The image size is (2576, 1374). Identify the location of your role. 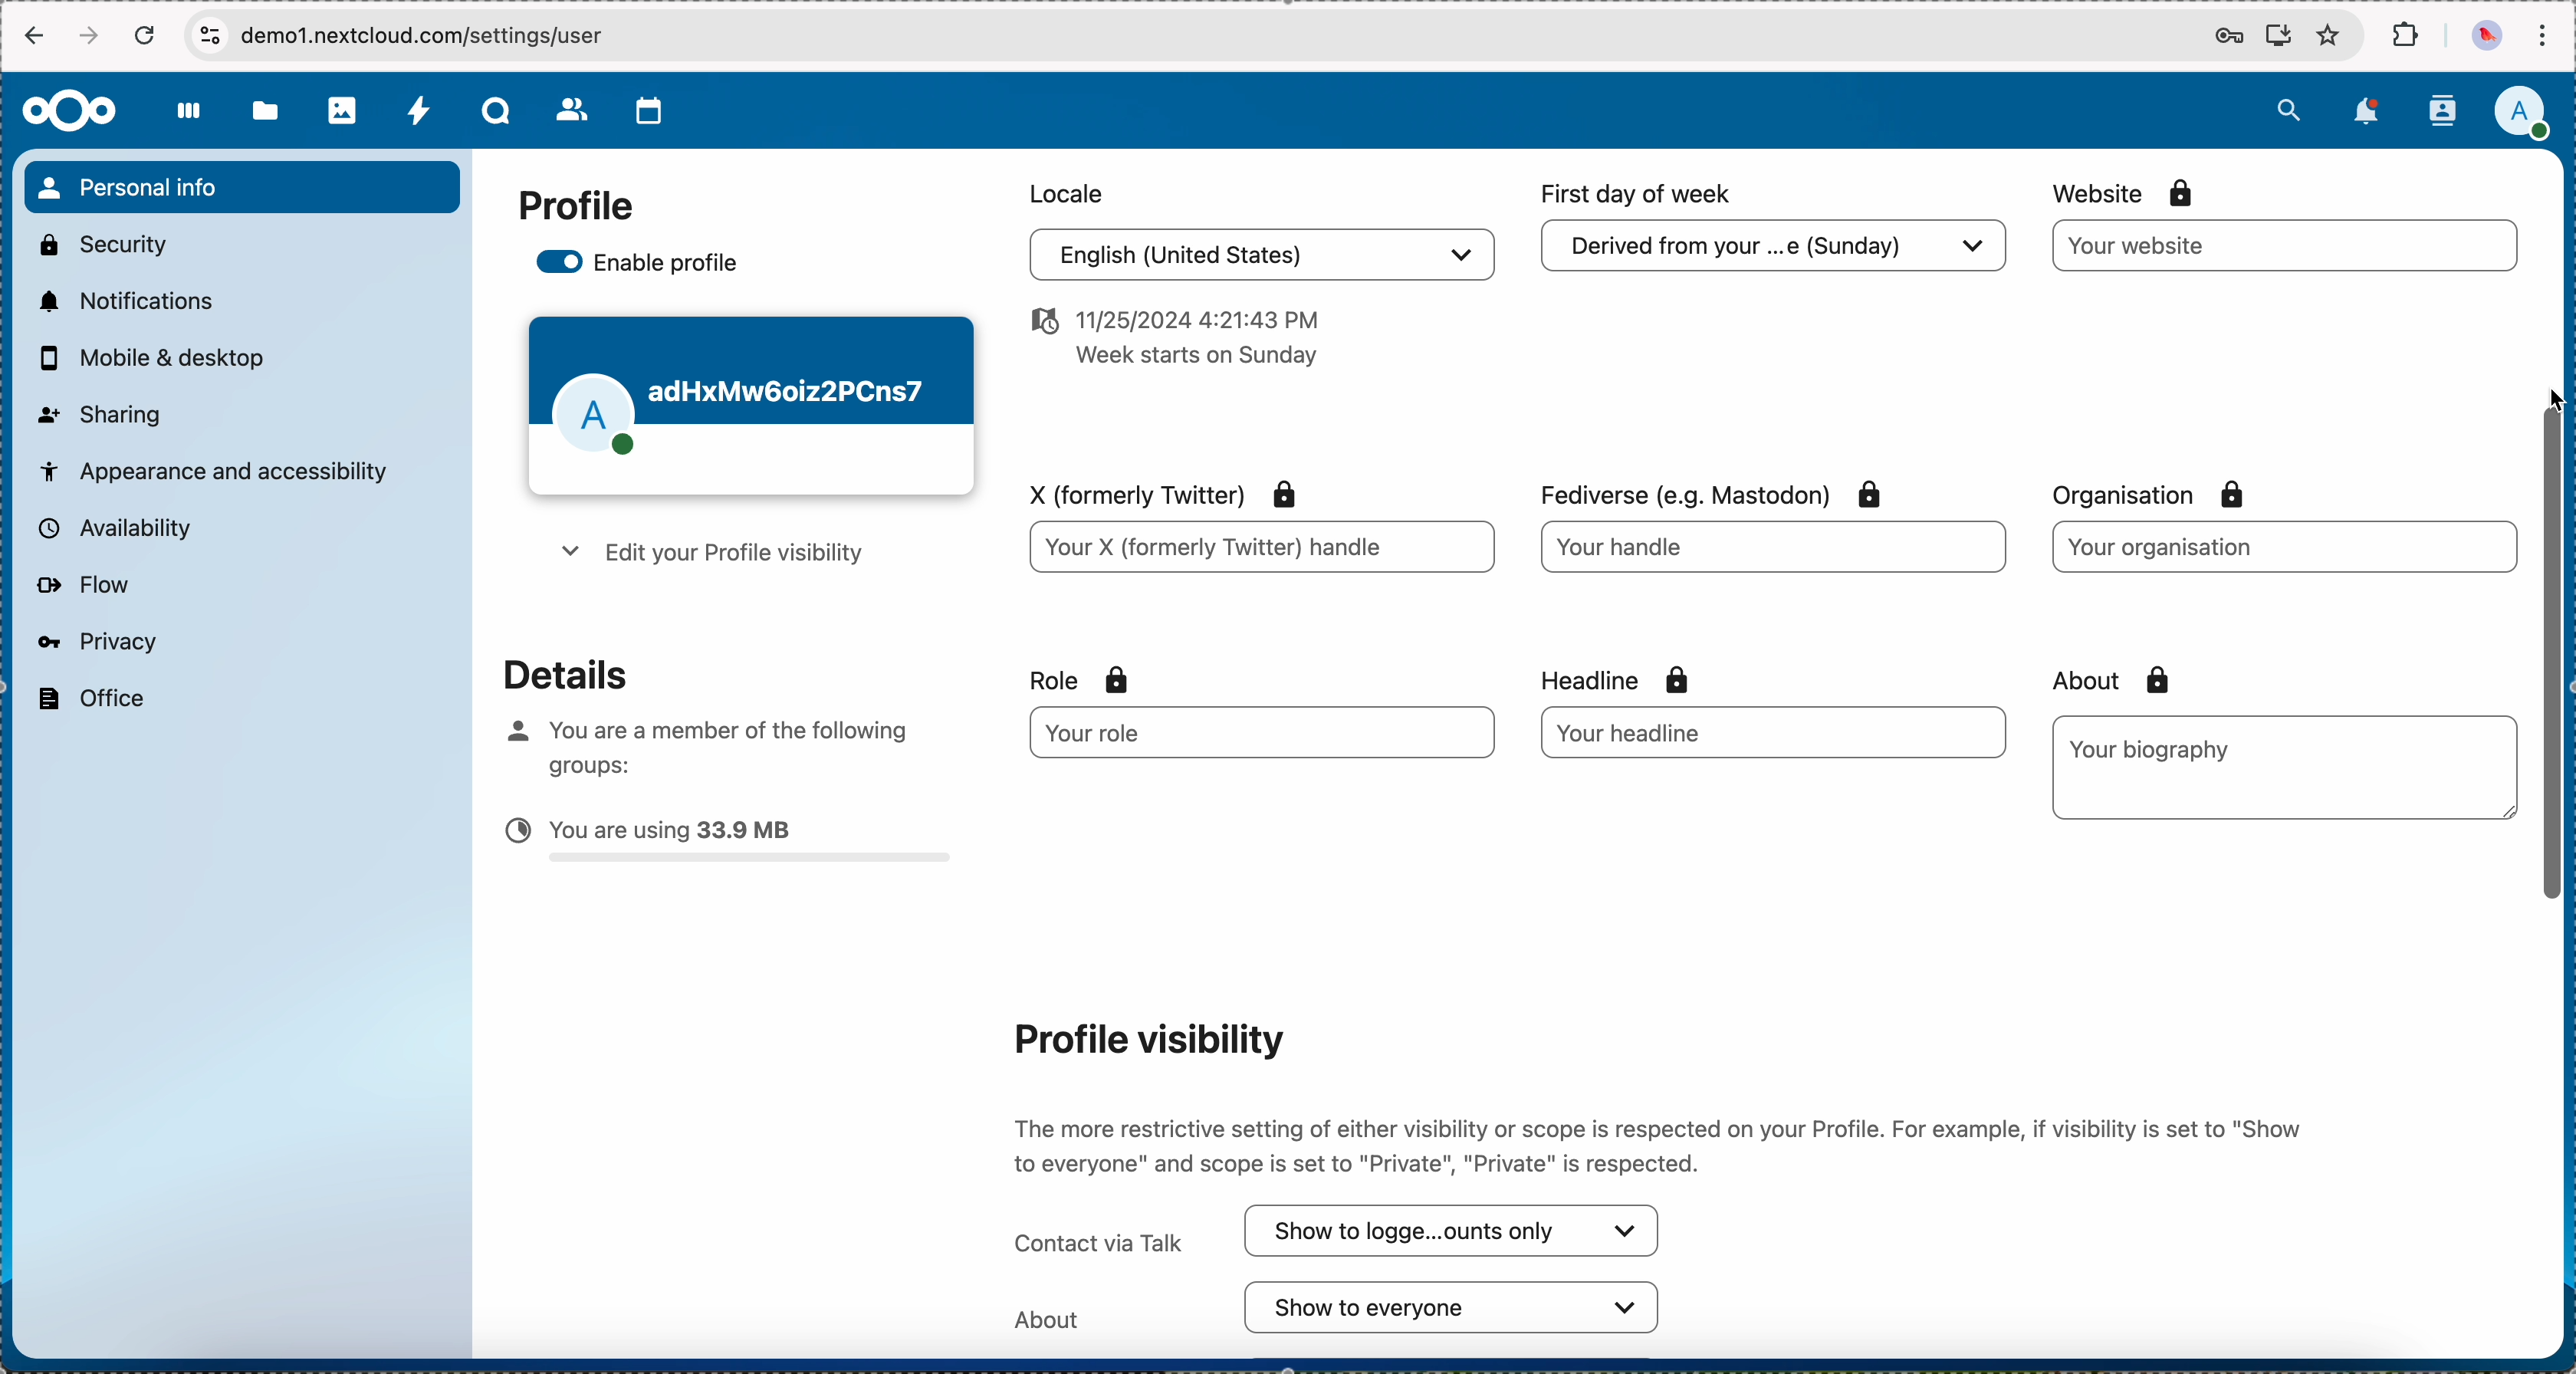
(1246, 733).